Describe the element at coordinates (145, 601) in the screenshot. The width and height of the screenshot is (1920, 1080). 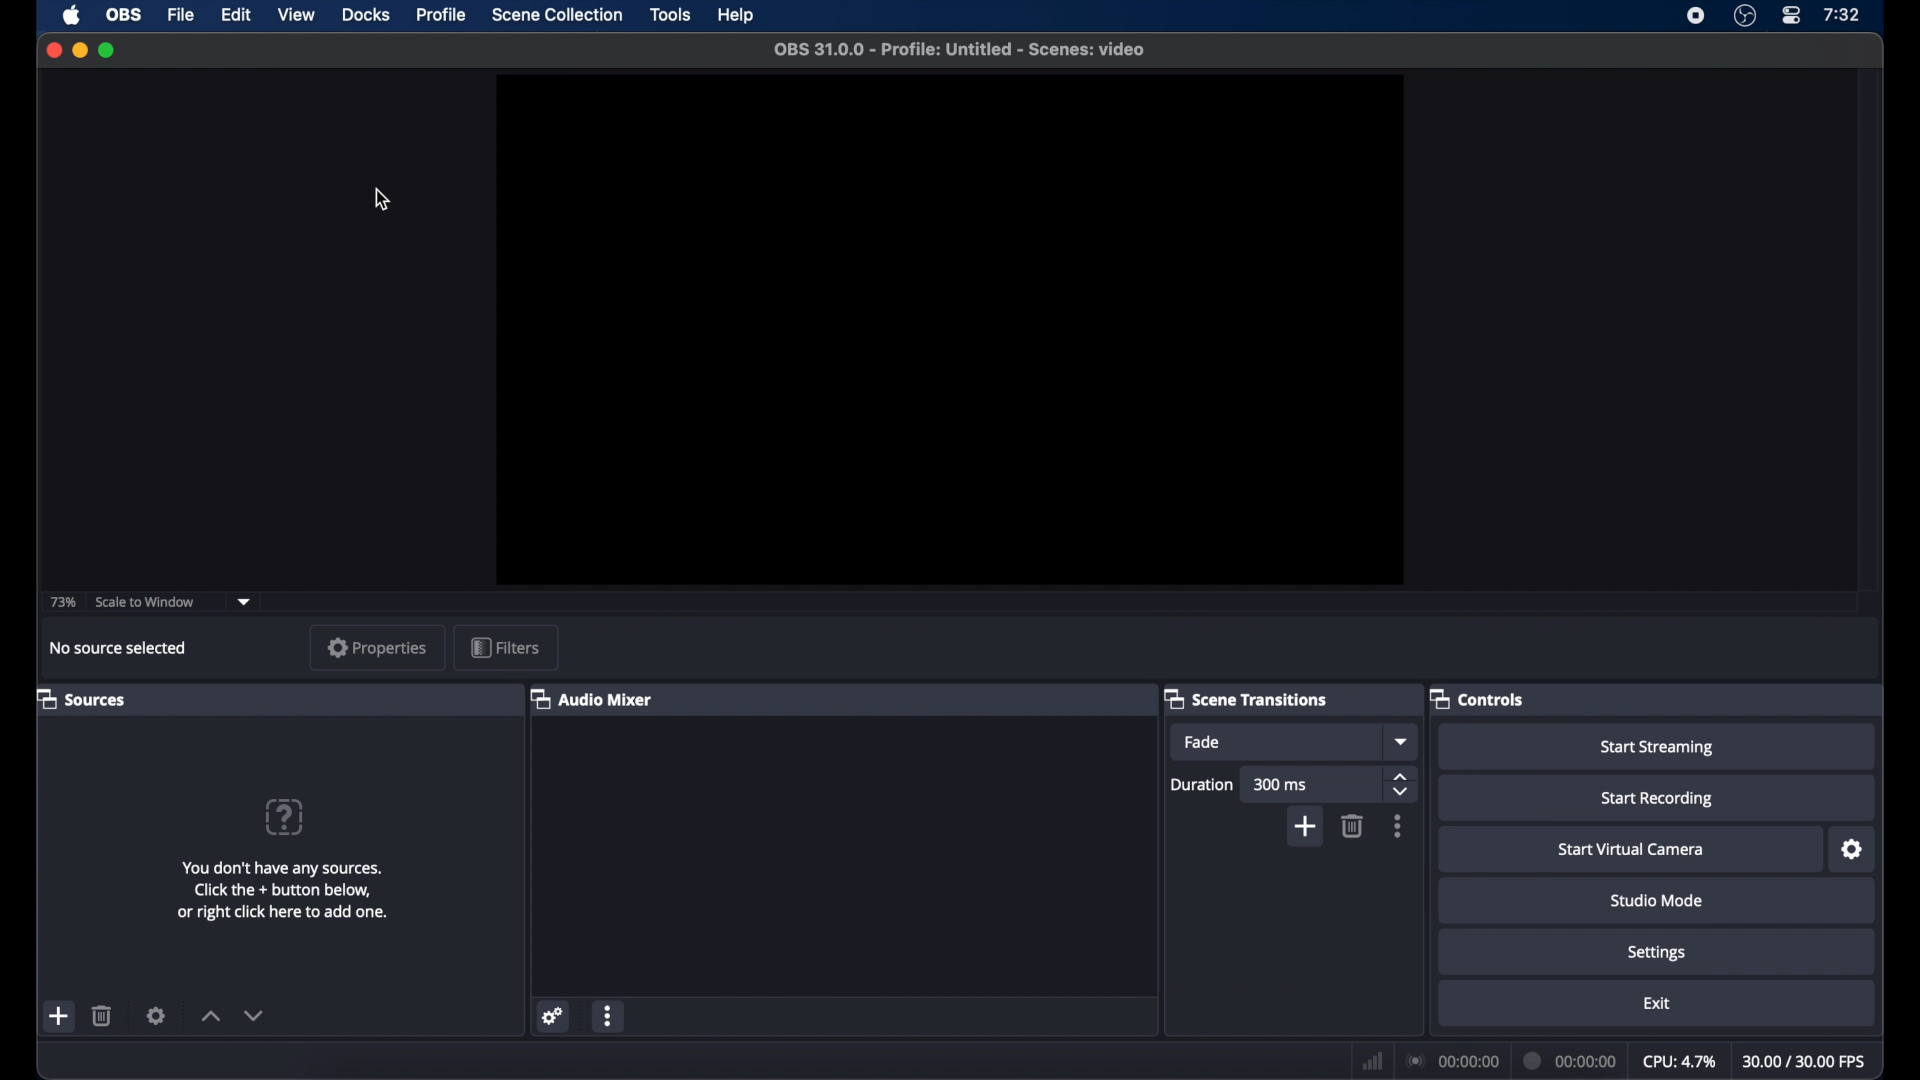
I see `scale to window` at that location.